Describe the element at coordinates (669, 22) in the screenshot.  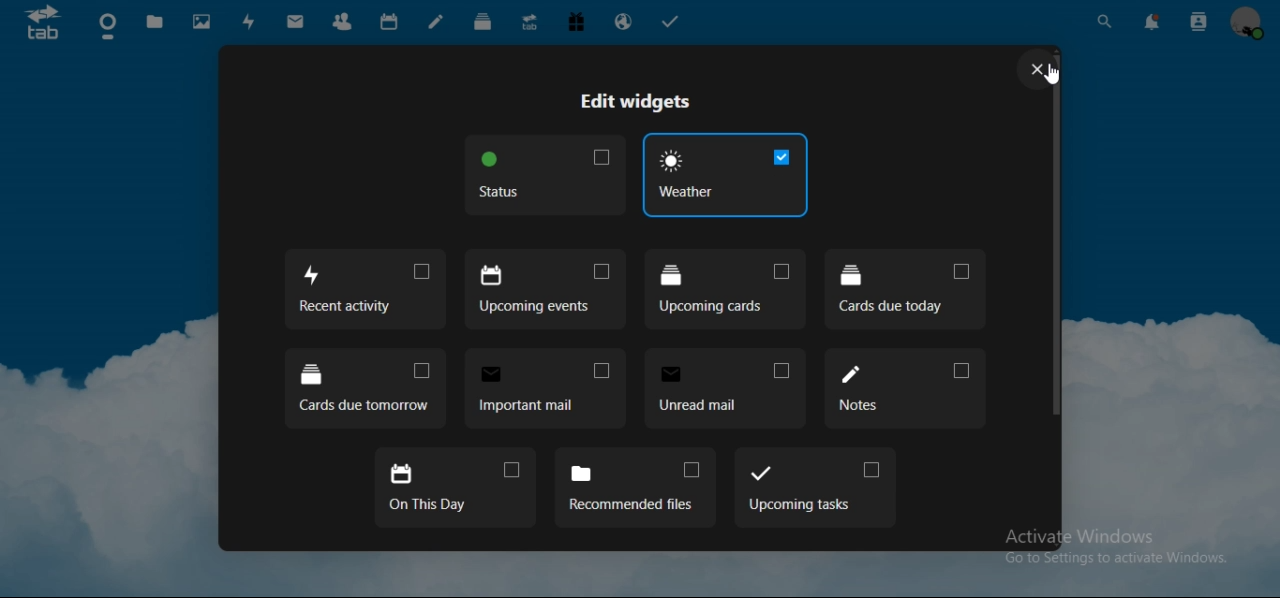
I see `tasks` at that location.